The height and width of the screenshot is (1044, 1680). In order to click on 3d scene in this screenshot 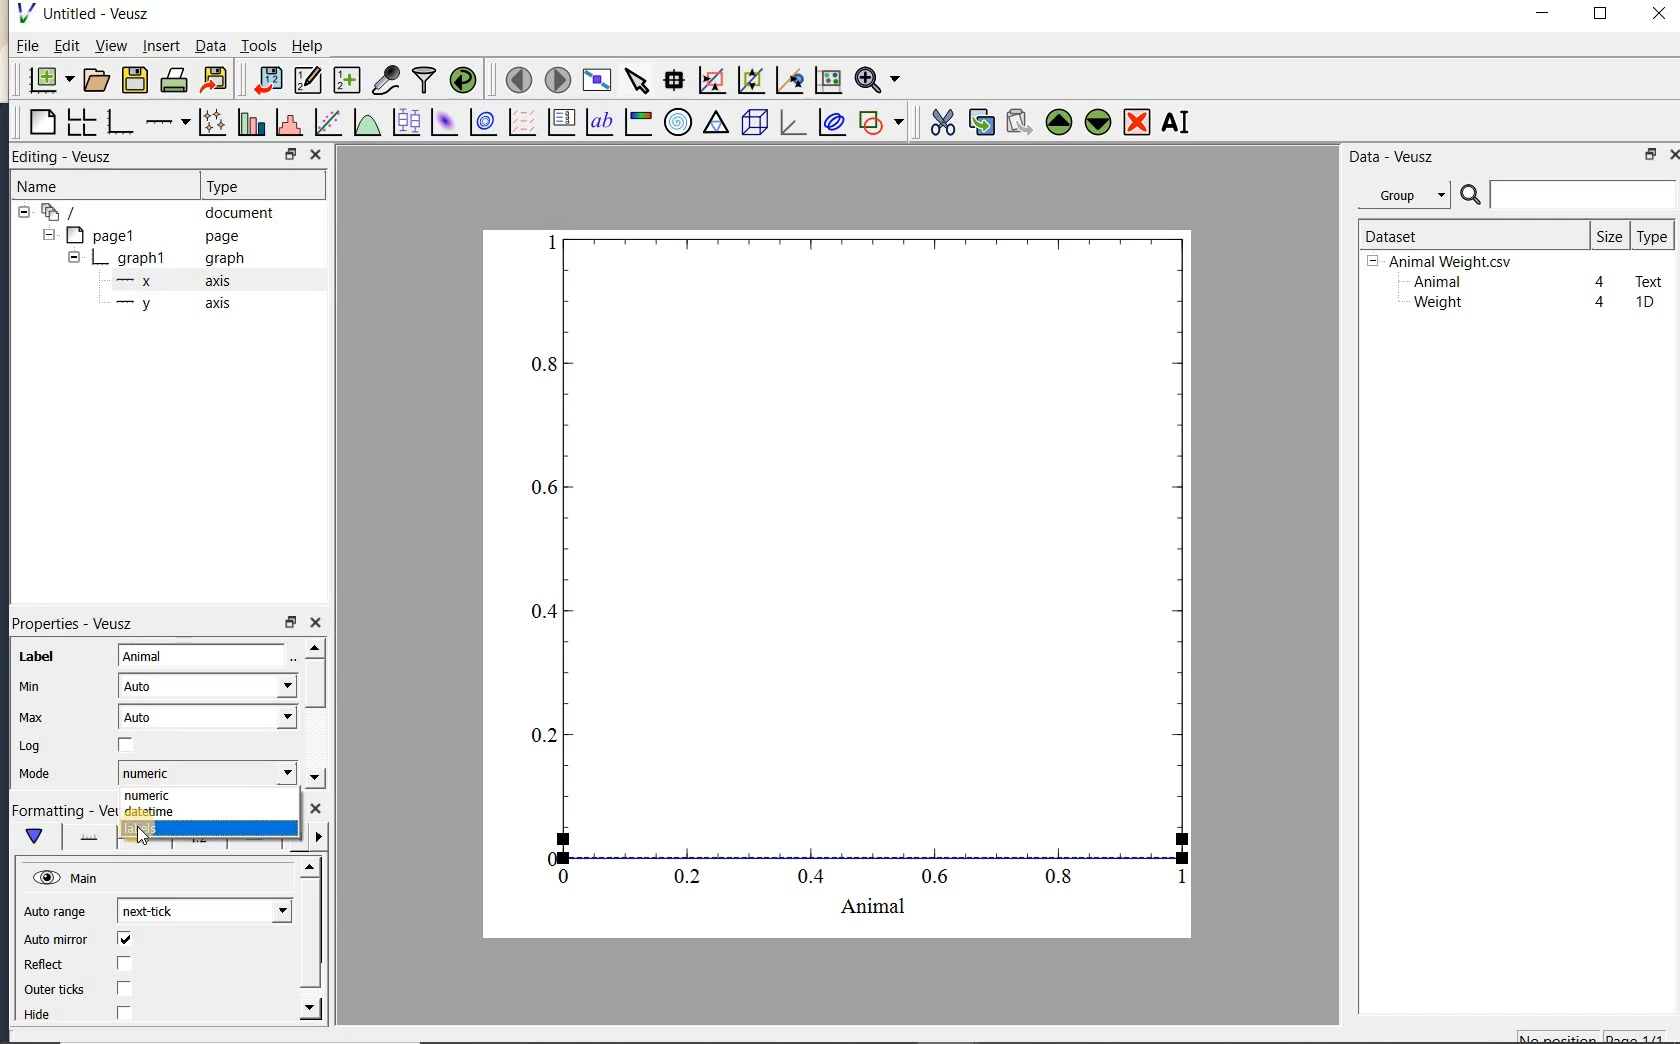, I will do `click(752, 123)`.